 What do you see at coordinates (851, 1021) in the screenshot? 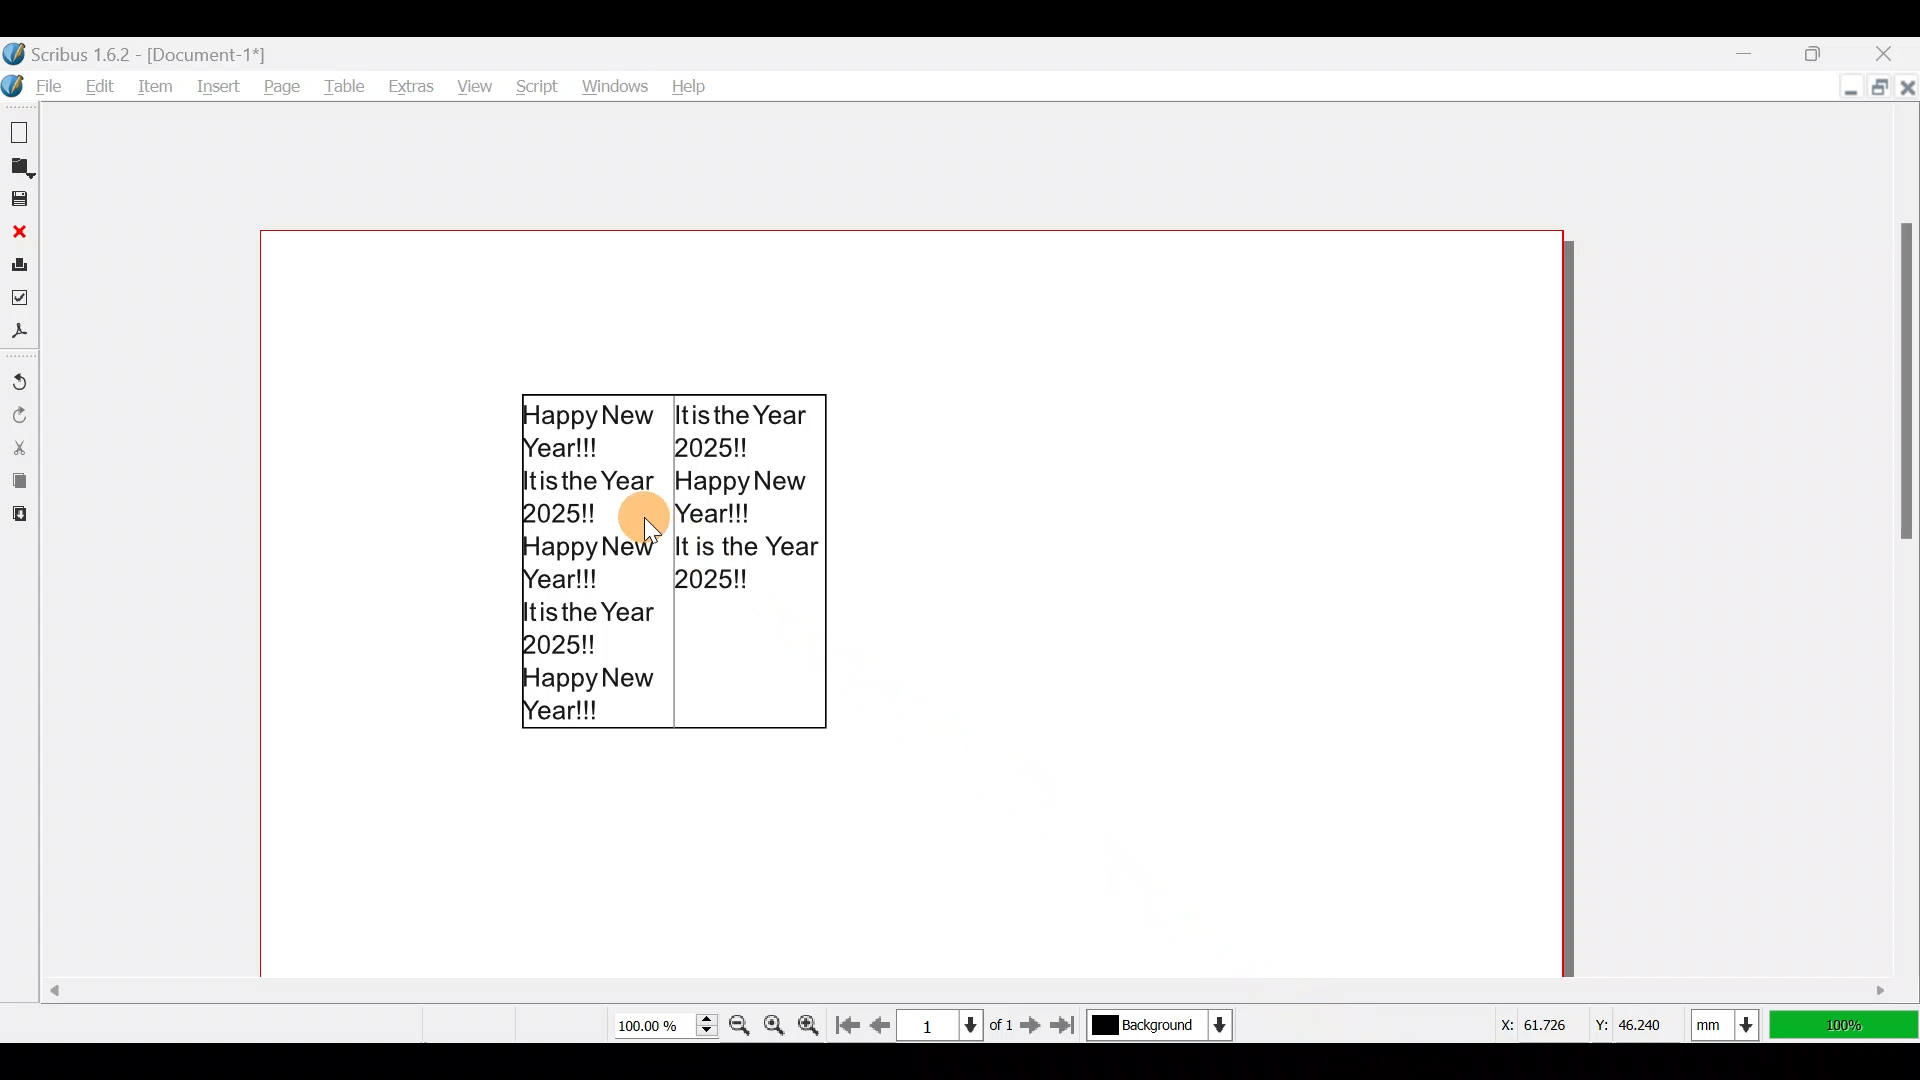
I see `Go to first page` at bounding box center [851, 1021].